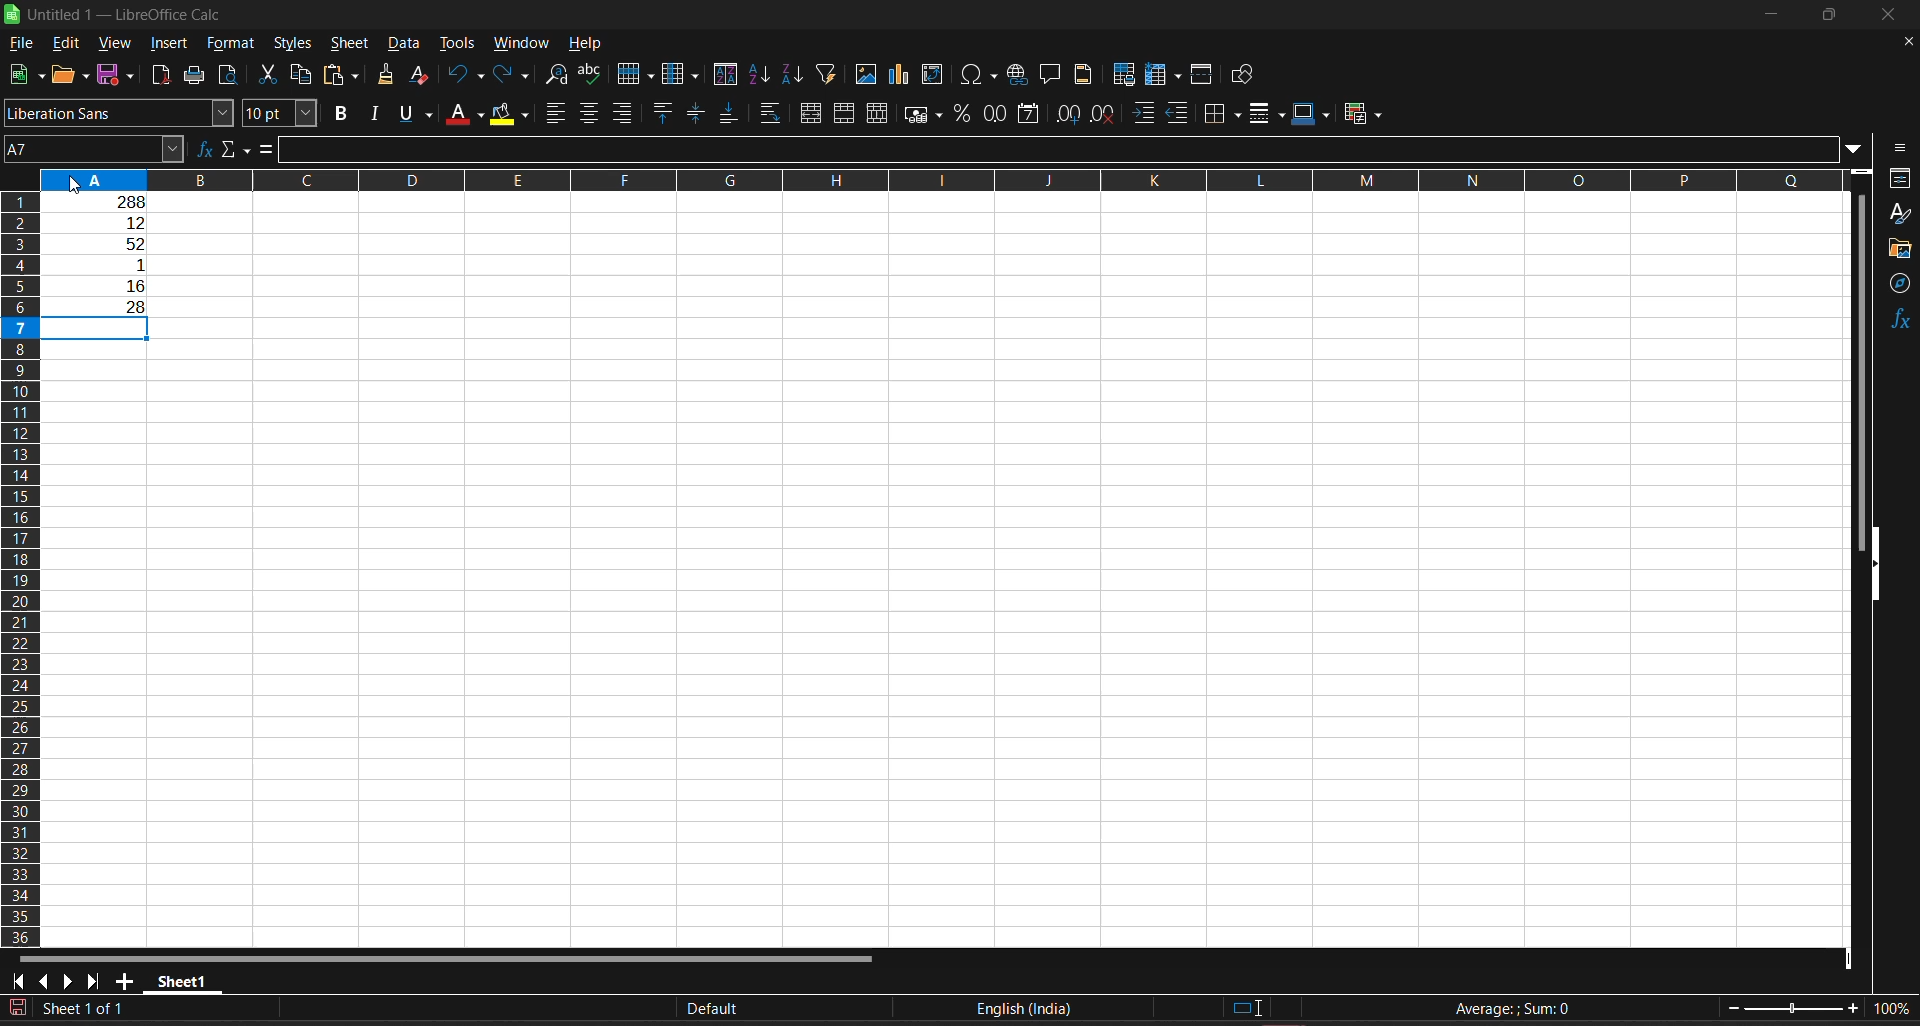 The image size is (1920, 1026). What do you see at coordinates (522, 44) in the screenshot?
I see `window` at bounding box center [522, 44].